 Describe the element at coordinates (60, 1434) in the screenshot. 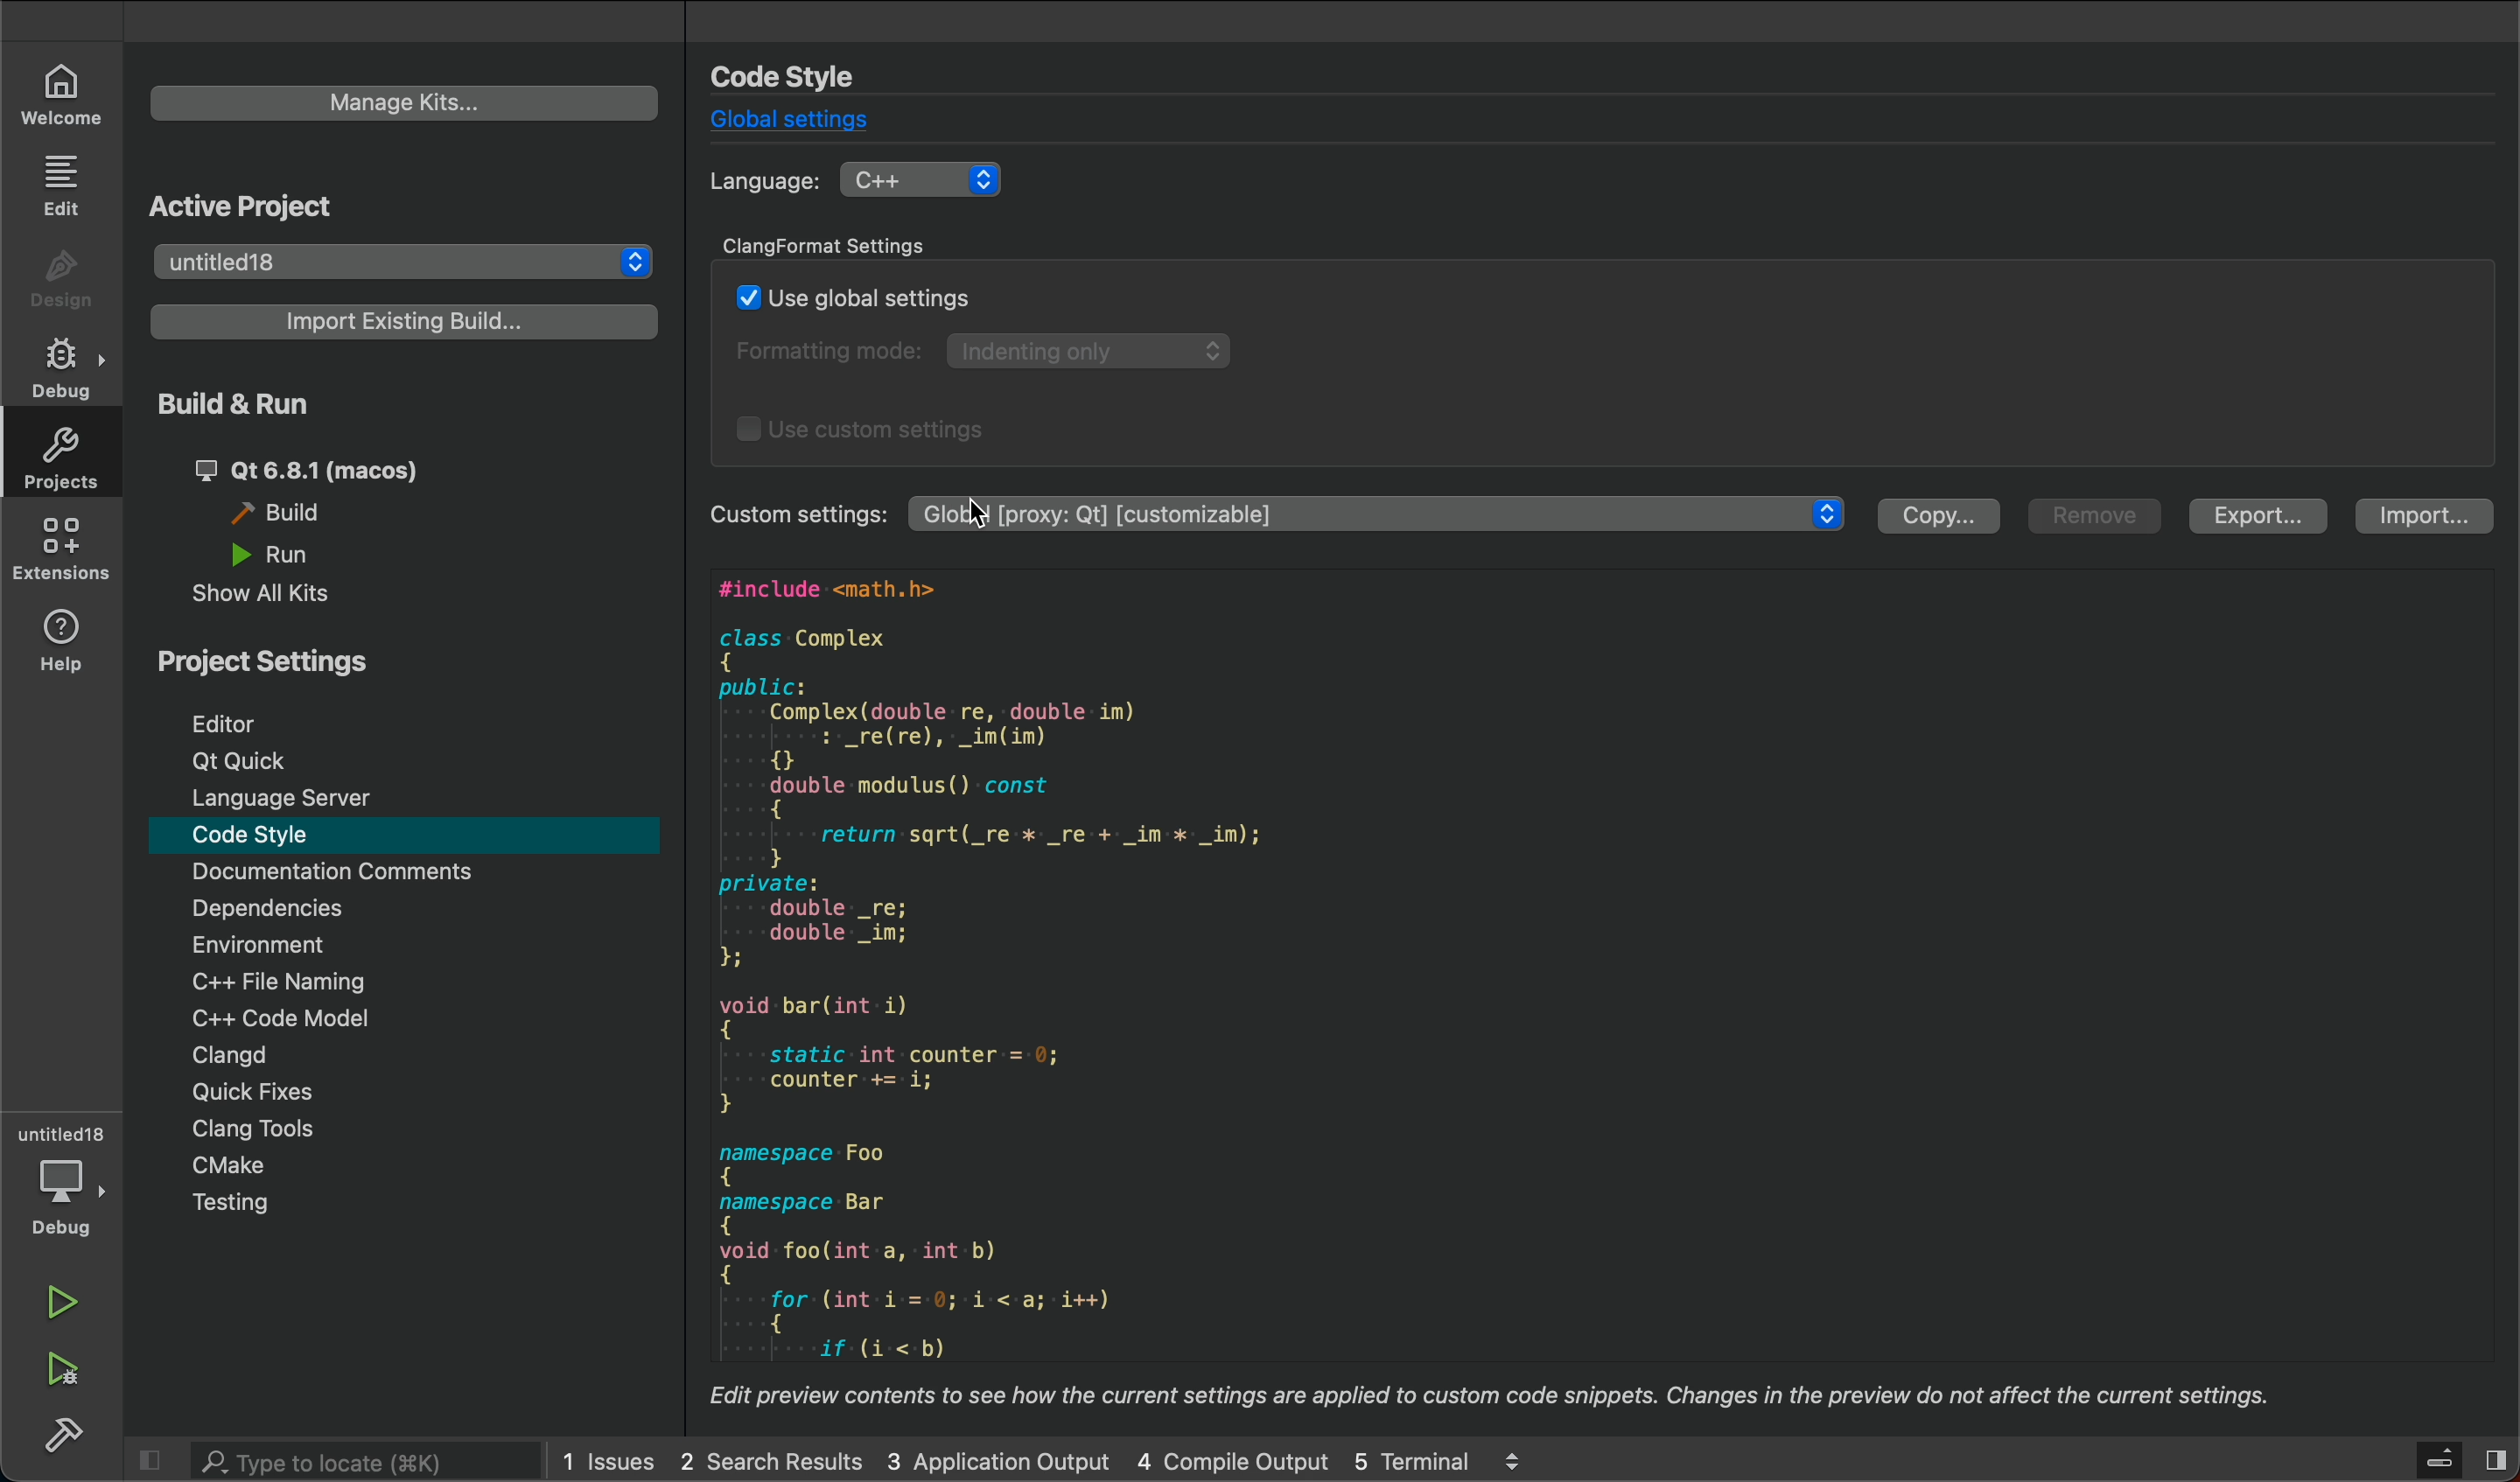

I see `build` at that location.